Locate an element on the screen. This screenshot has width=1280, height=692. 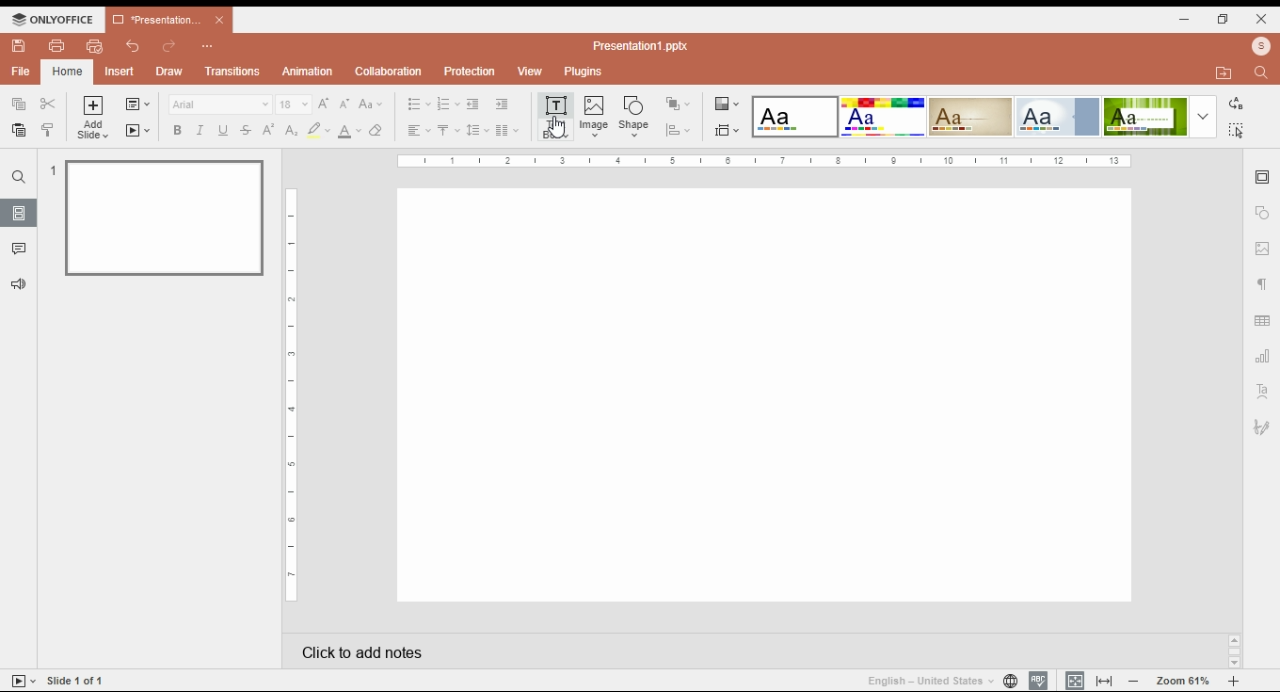
find is located at coordinates (1260, 74).